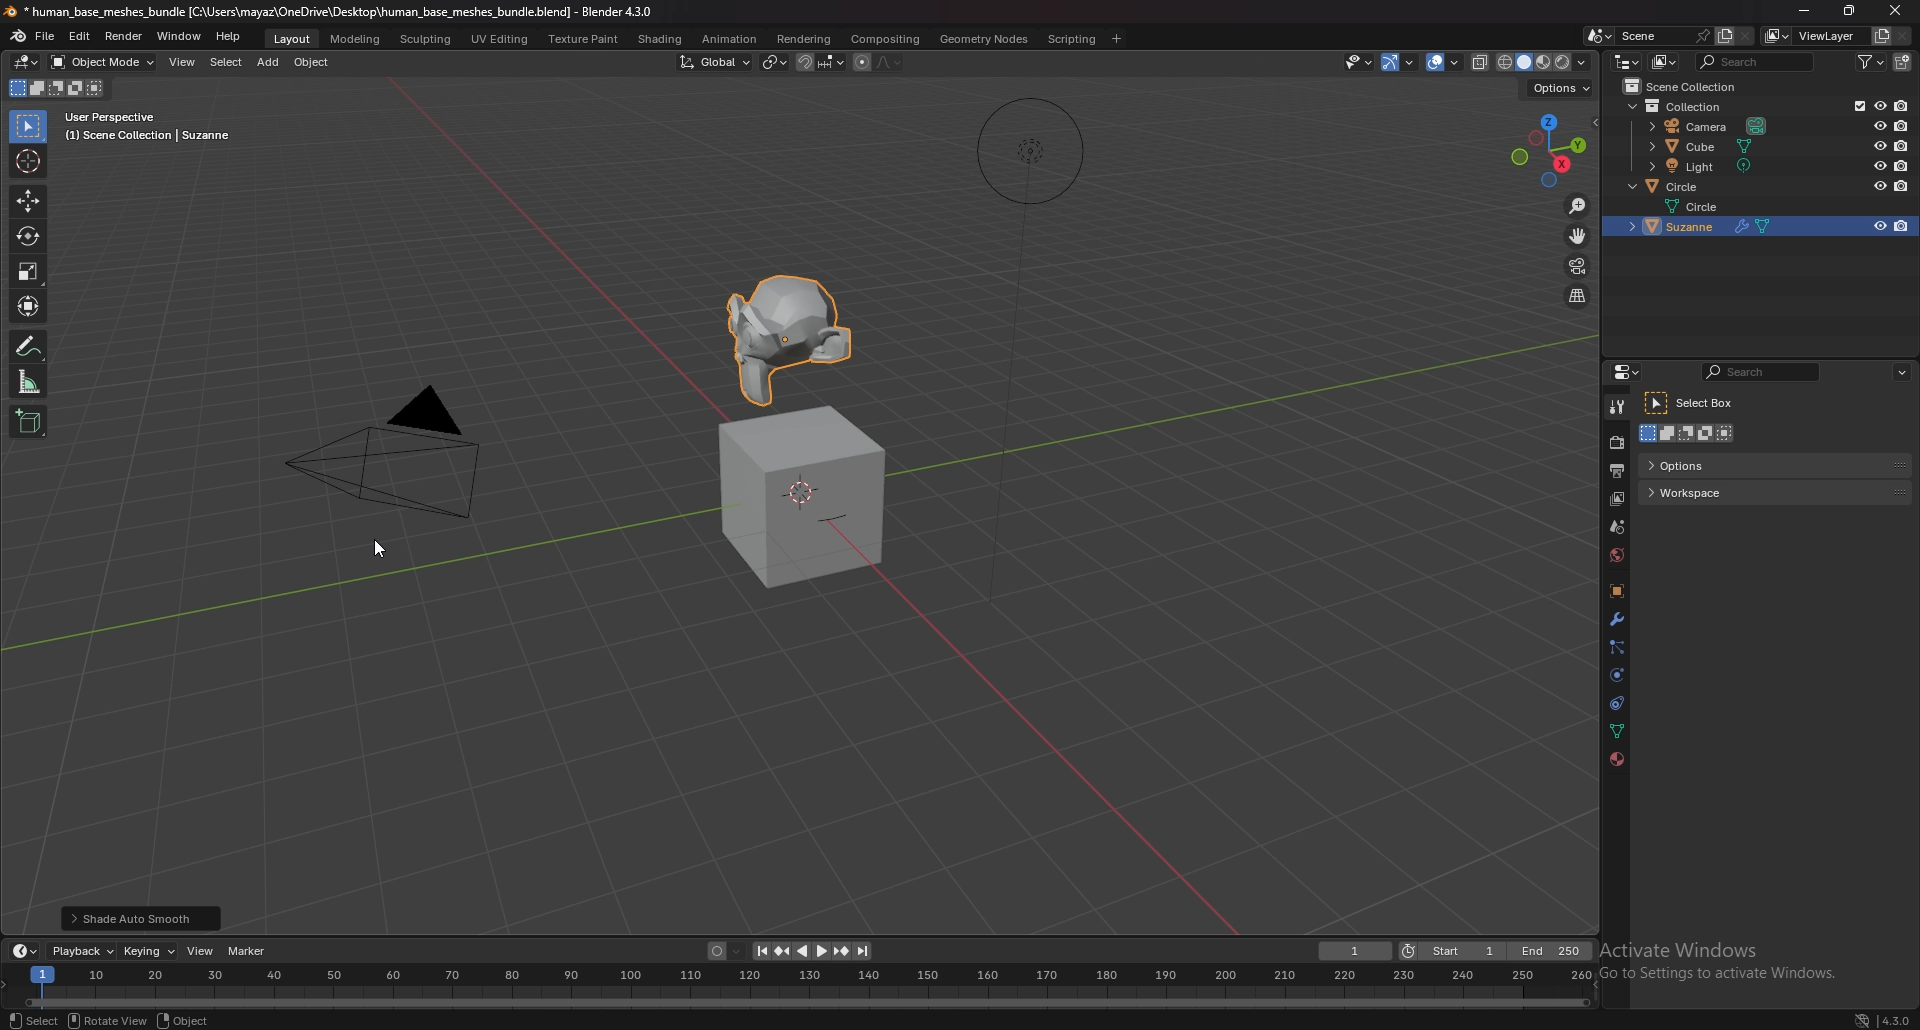  I want to click on suzanne, so click(1717, 227).